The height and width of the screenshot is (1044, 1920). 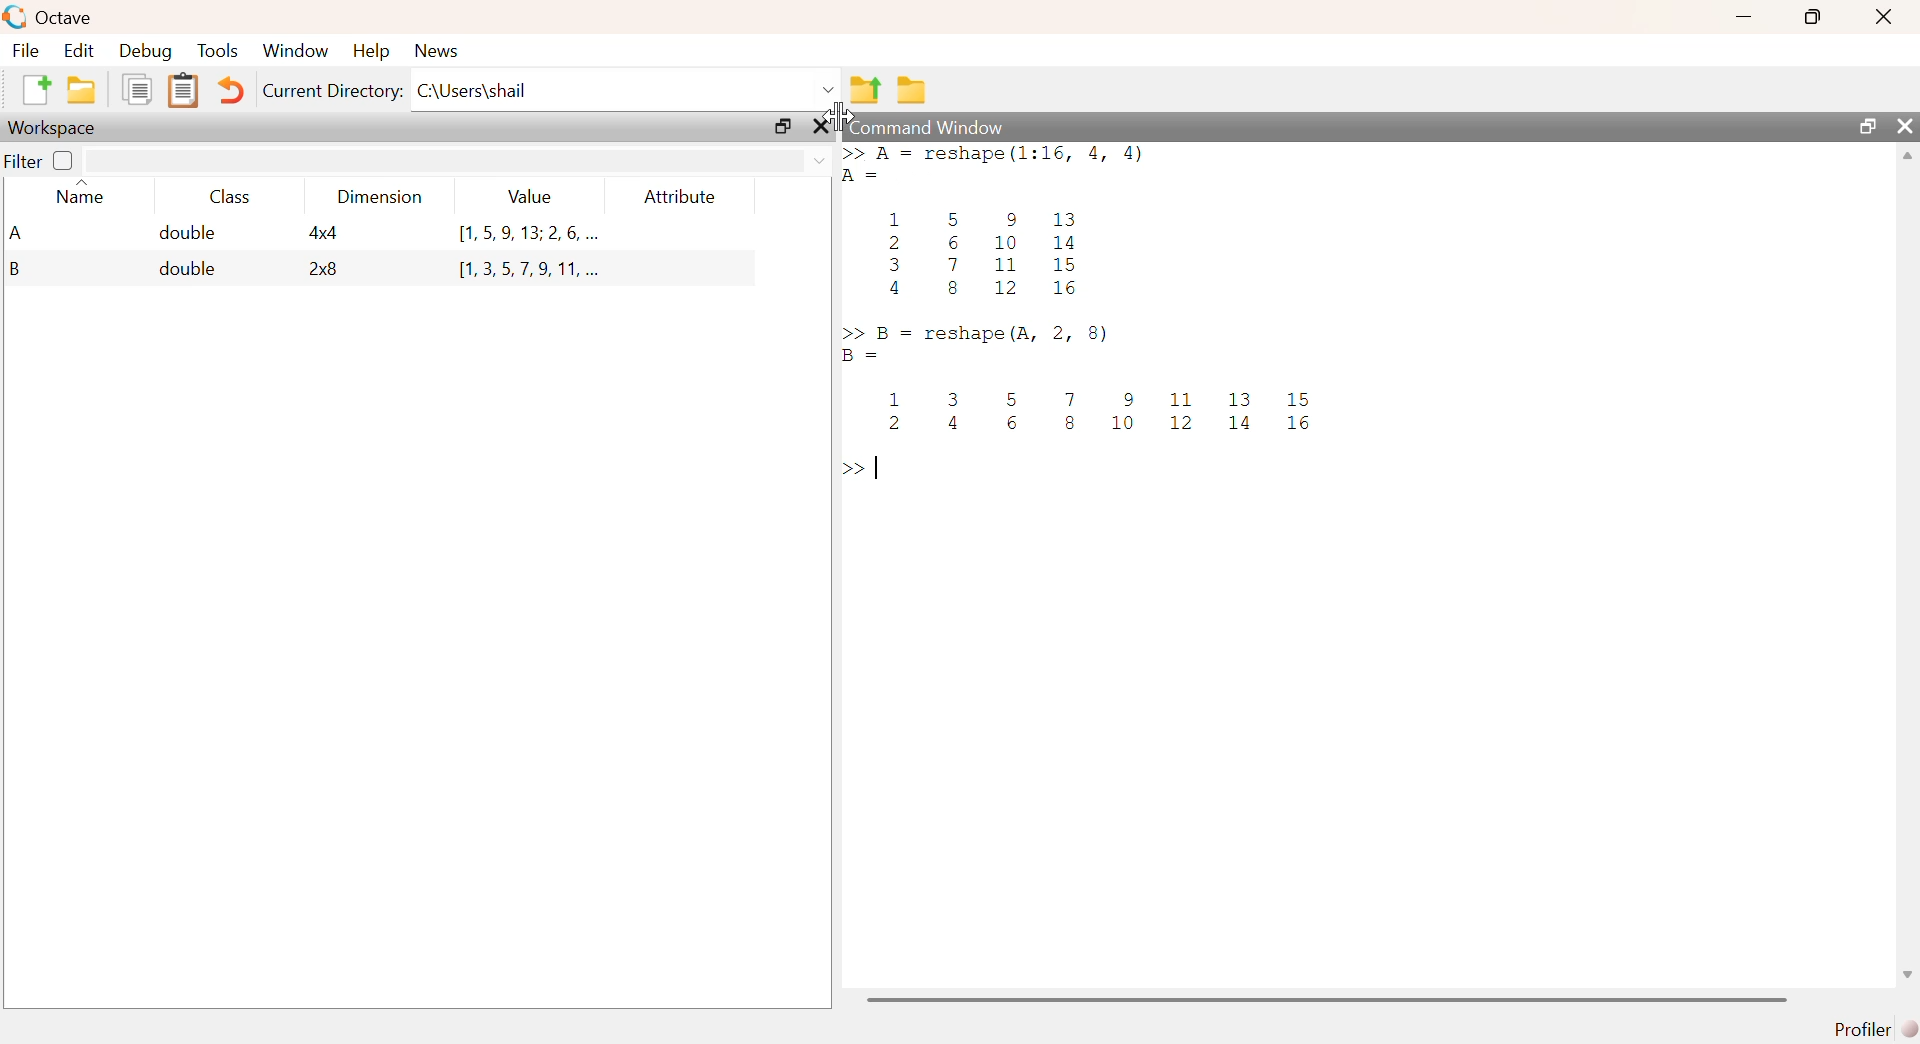 What do you see at coordinates (327, 270) in the screenshot?
I see `2x8` at bounding box center [327, 270].